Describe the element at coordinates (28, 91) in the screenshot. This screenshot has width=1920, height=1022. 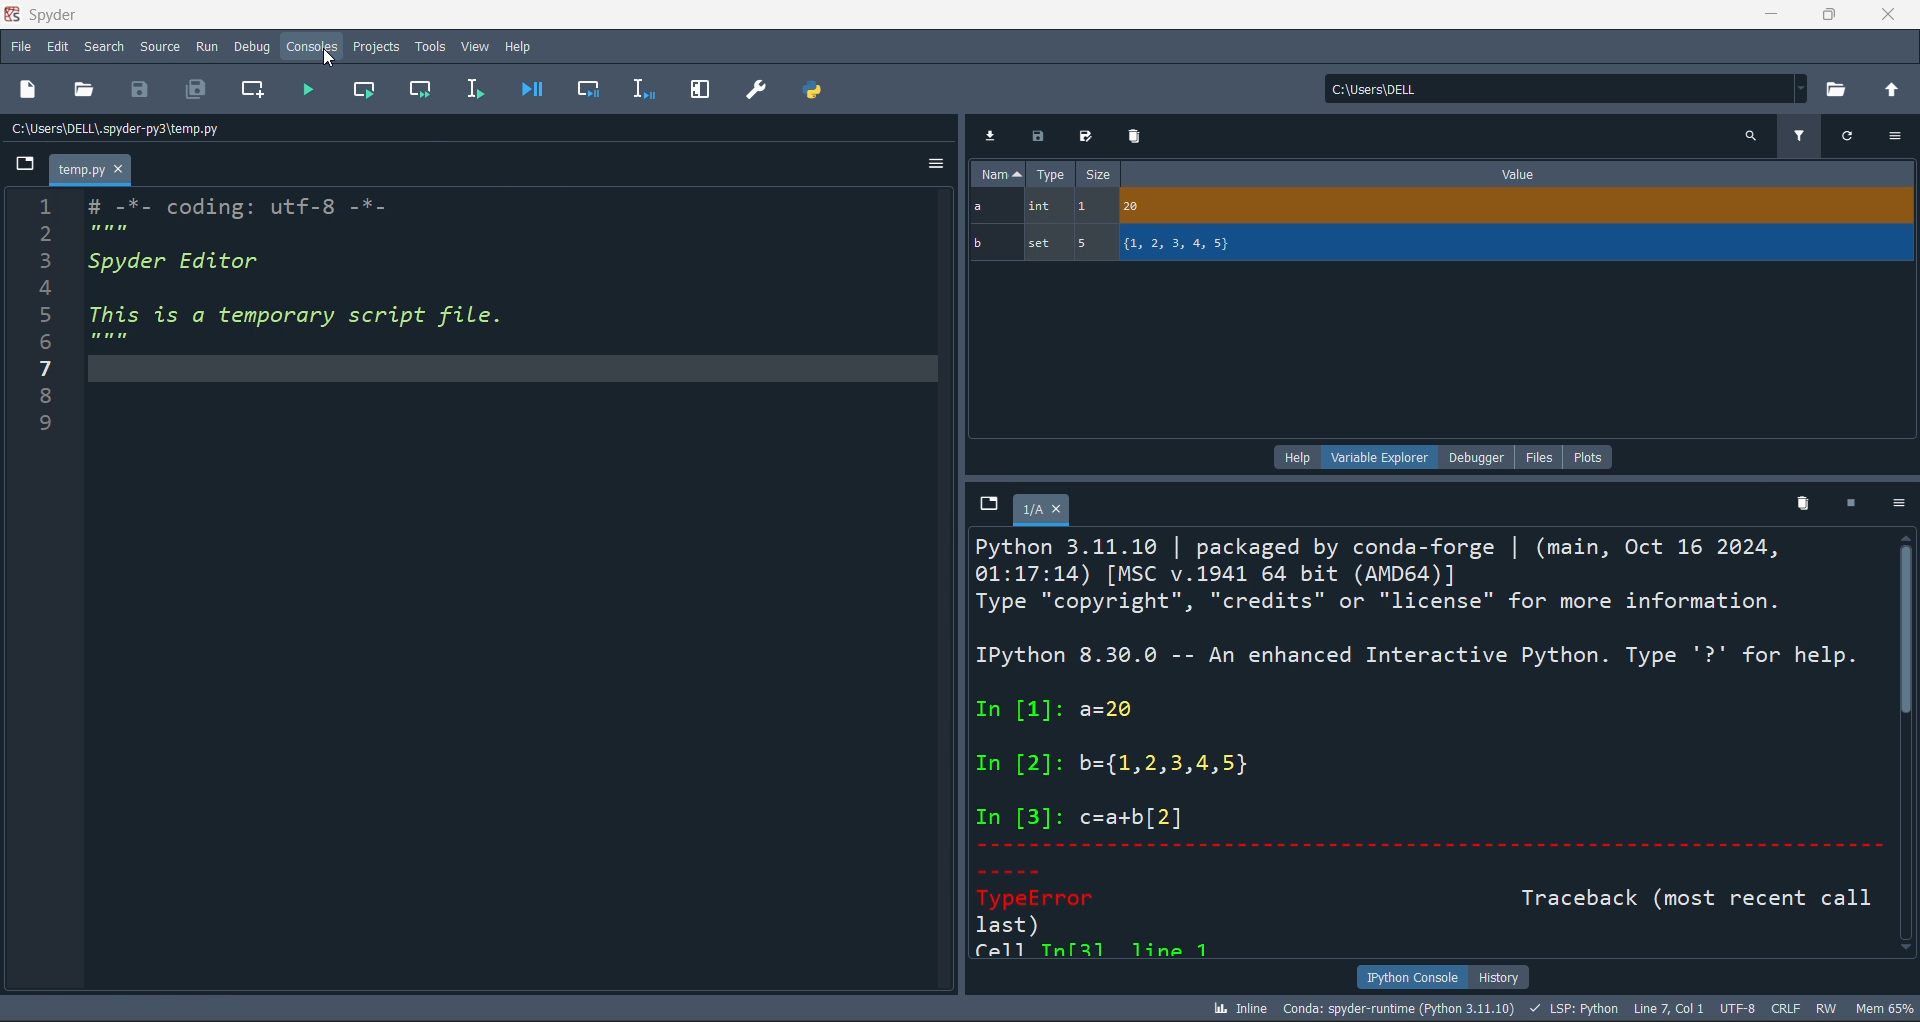
I see `new file` at that location.